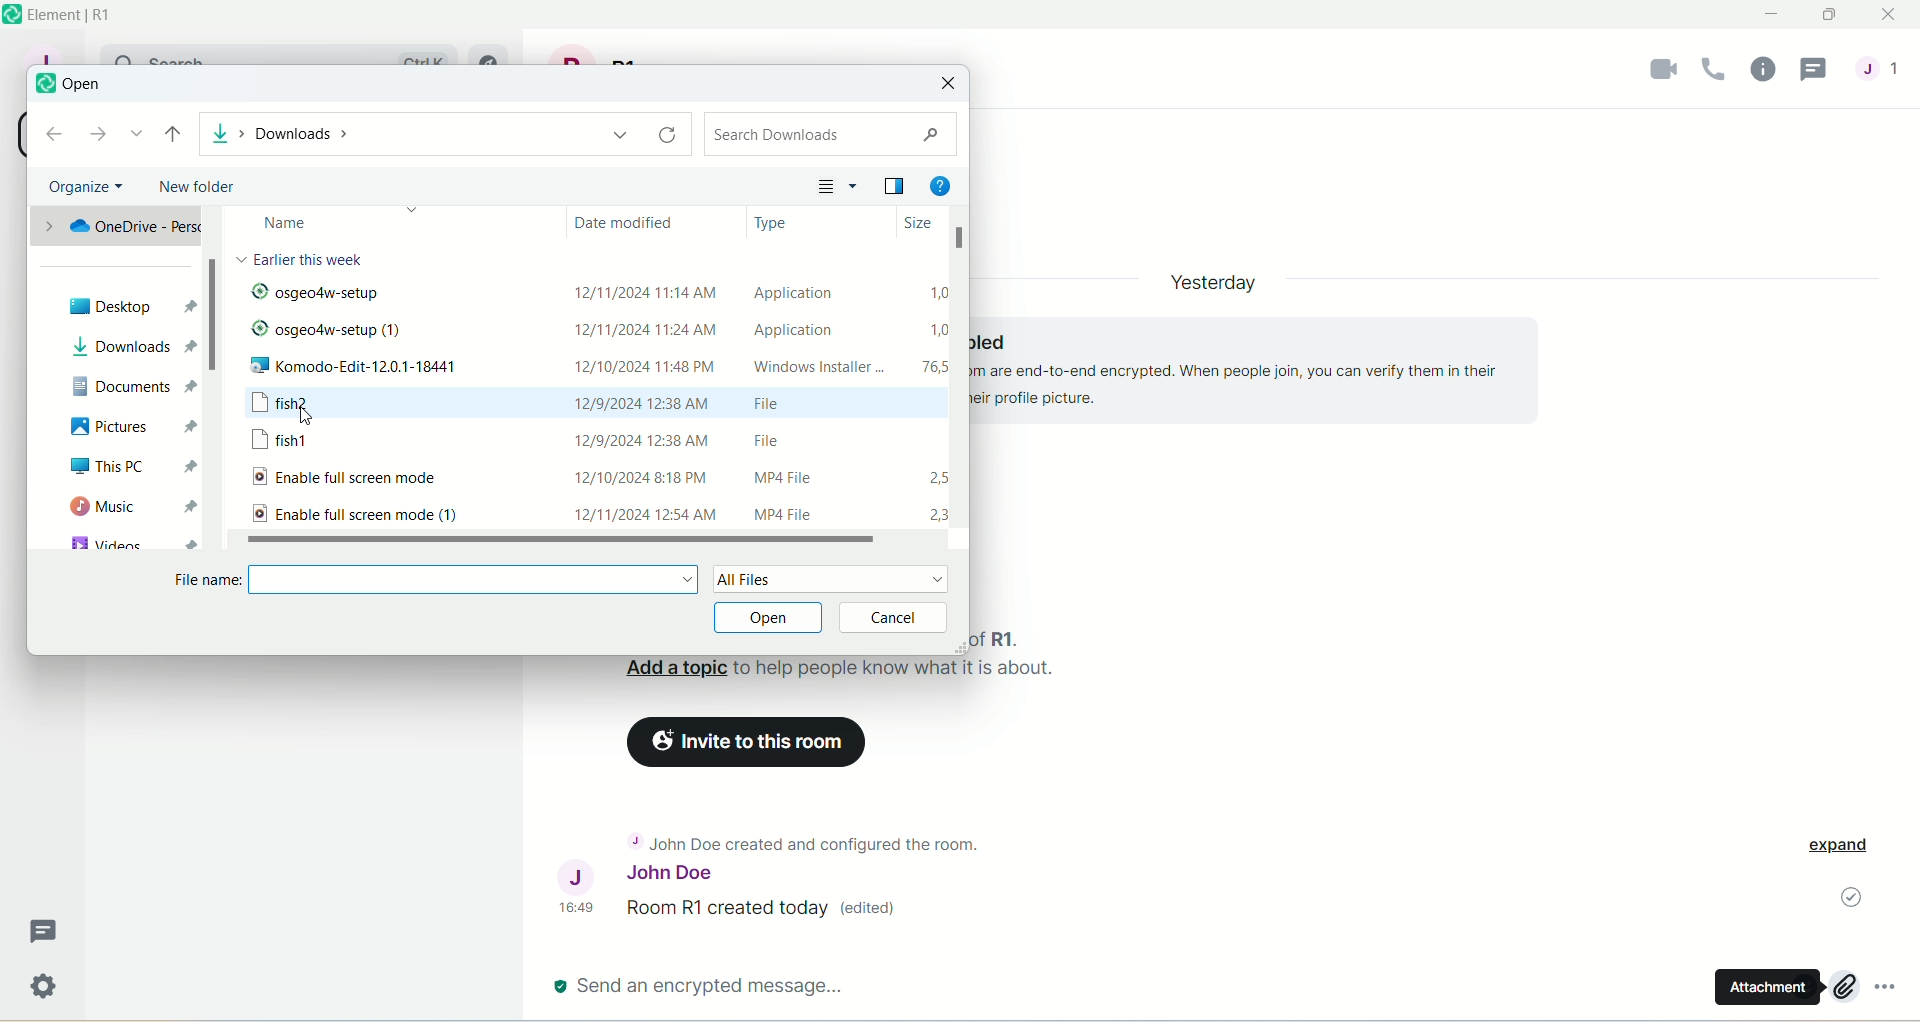 The image size is (1920, 1022). I want to click on close, so click(950, 84).